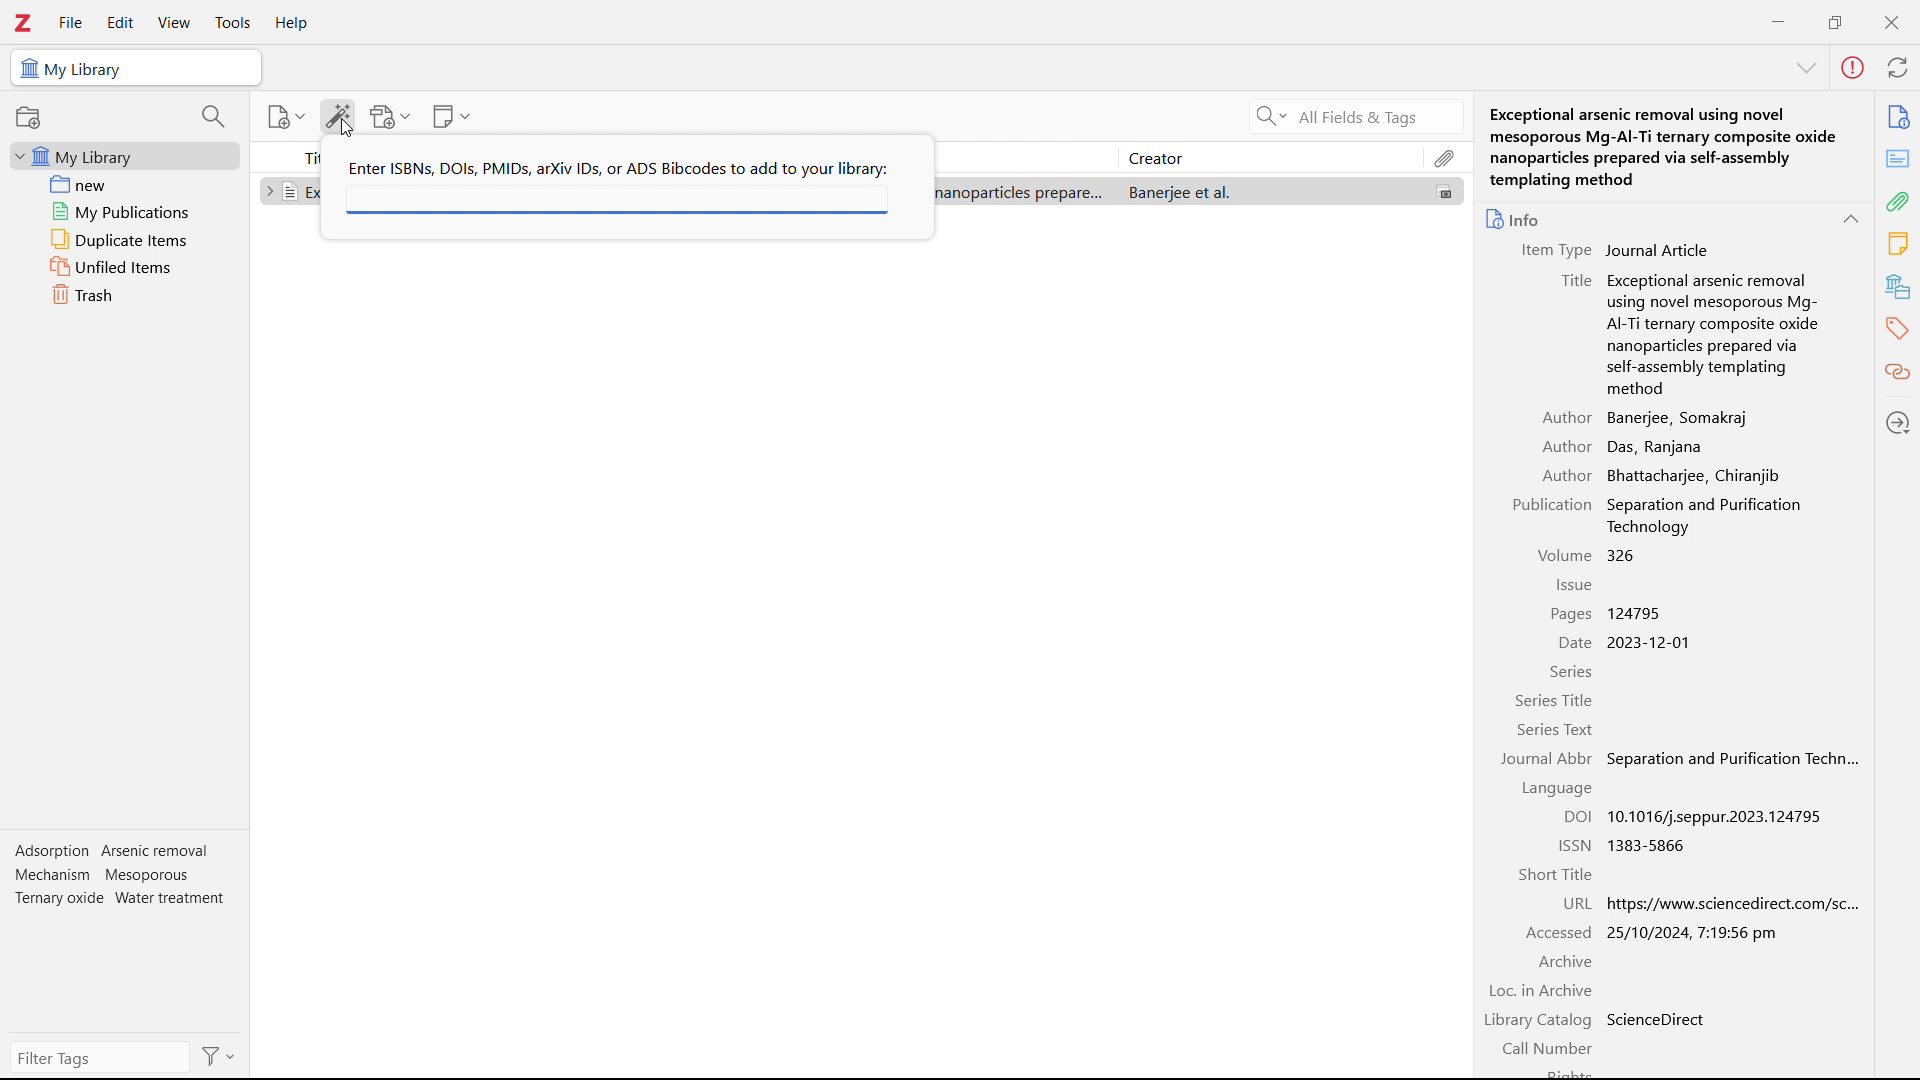 The height and width of the screenshot is (1080, 1920). What do you see at coordinates (1900, 285) in the screenshot?
I see `libraries and collections` at bounding box center [1900, 285].